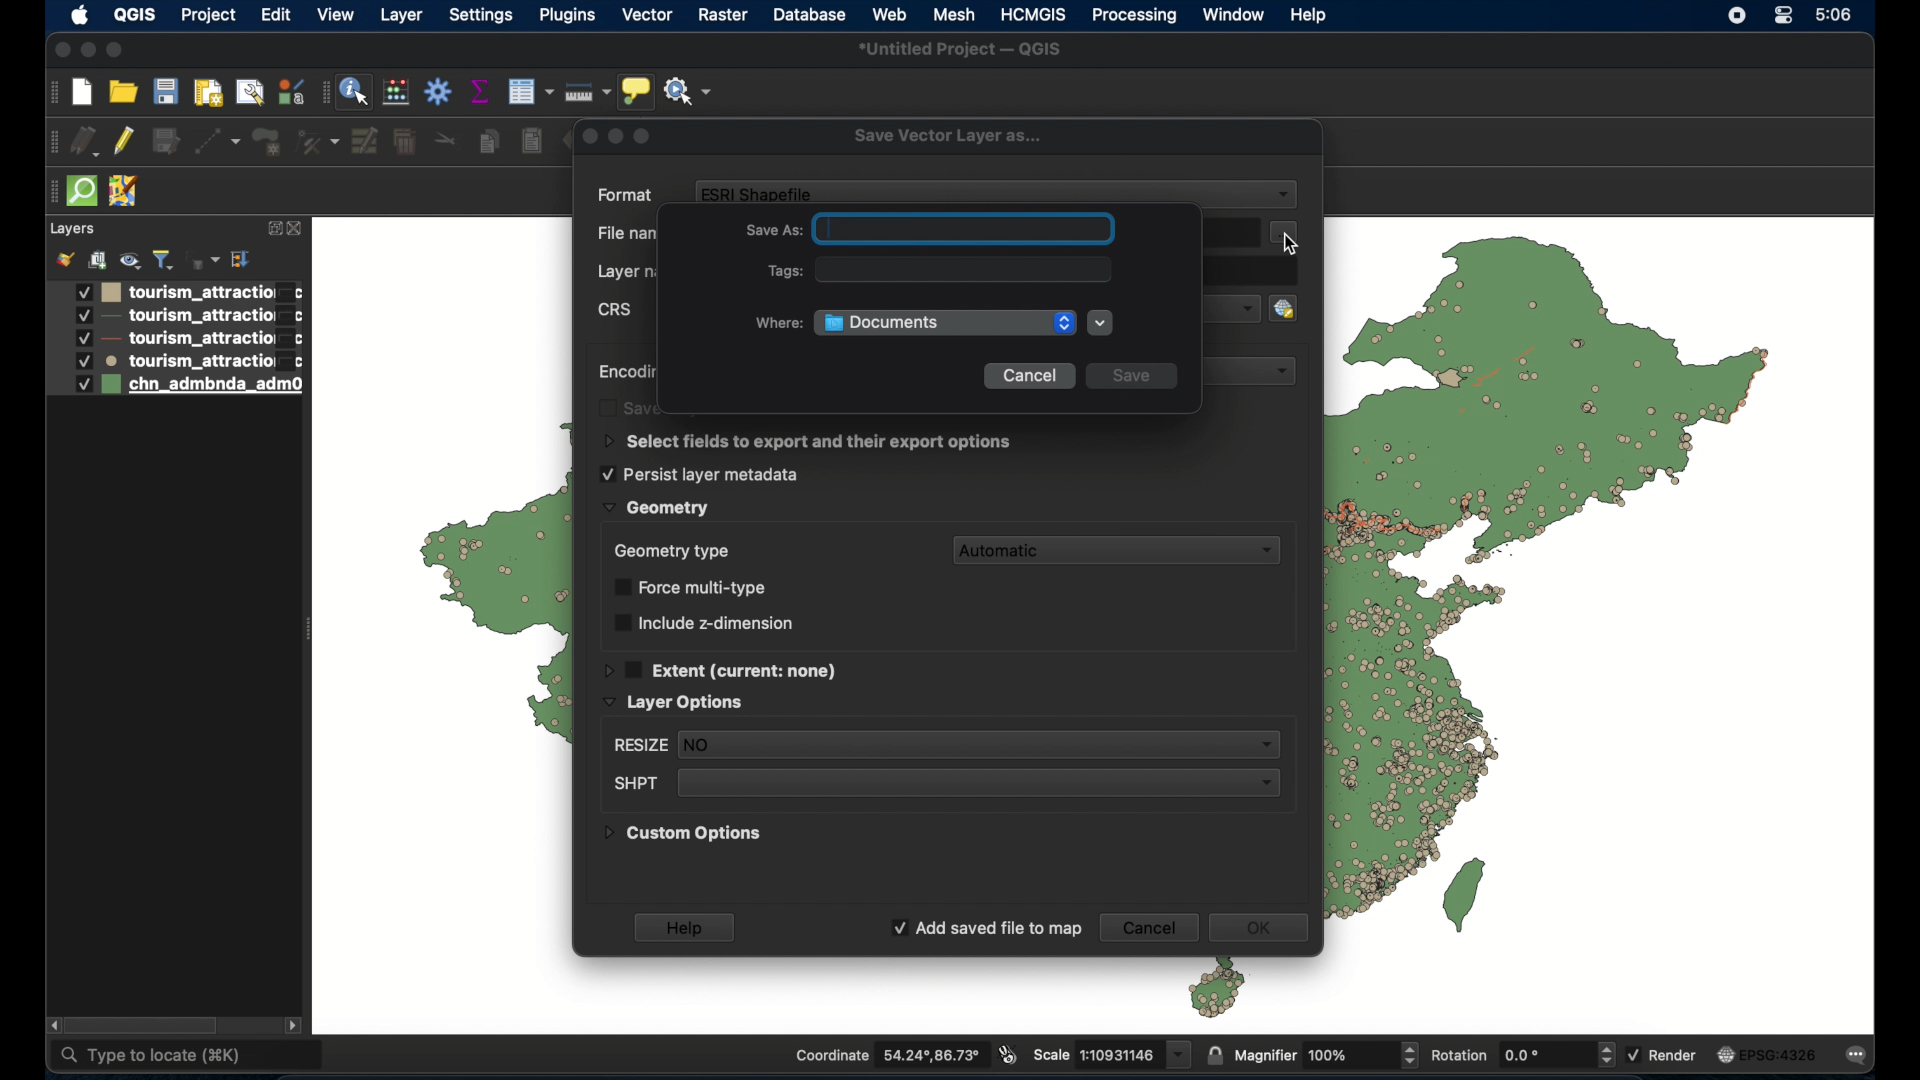 The width and height of the screenshot is (1920, 1080). What do you see at coordinates (1739, 15) in the screenshot?
I see `screen recorder` at bounding box center [1739, 15].